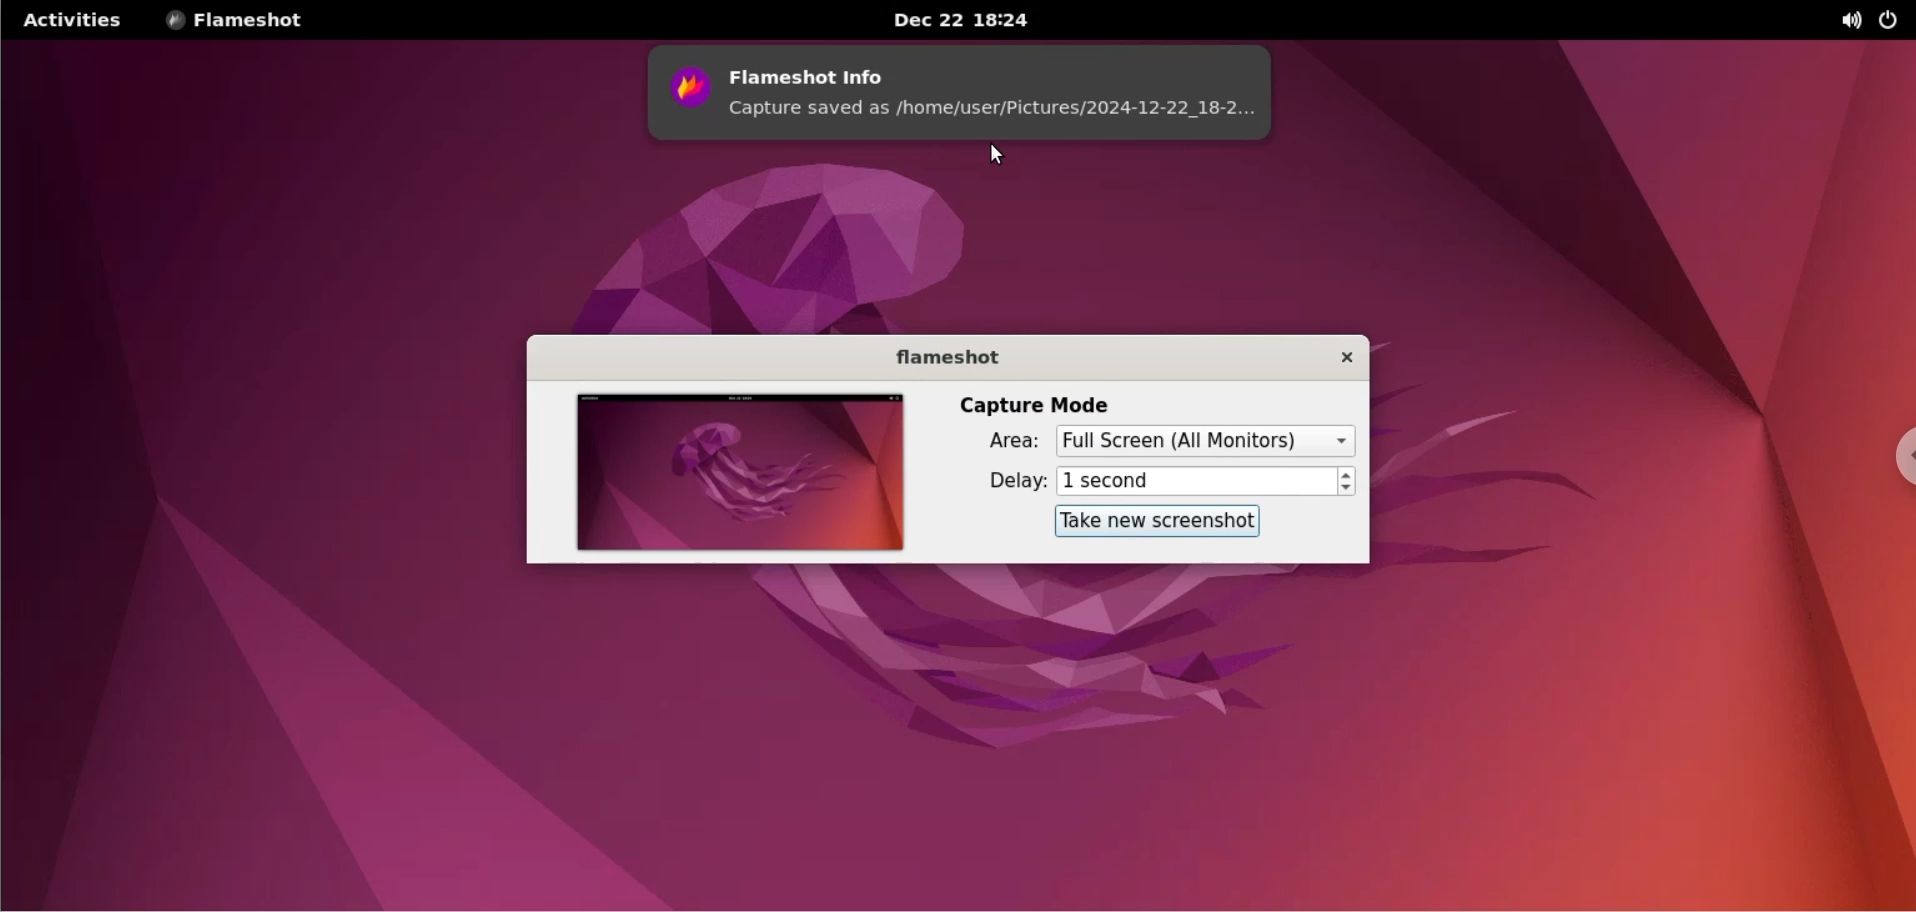 The width and height of the screenshot is (1916, 912). What do you see at coordinates (1891, 441) in the screenshot?
I see `chrome options` at bounding box center [1891, 441].